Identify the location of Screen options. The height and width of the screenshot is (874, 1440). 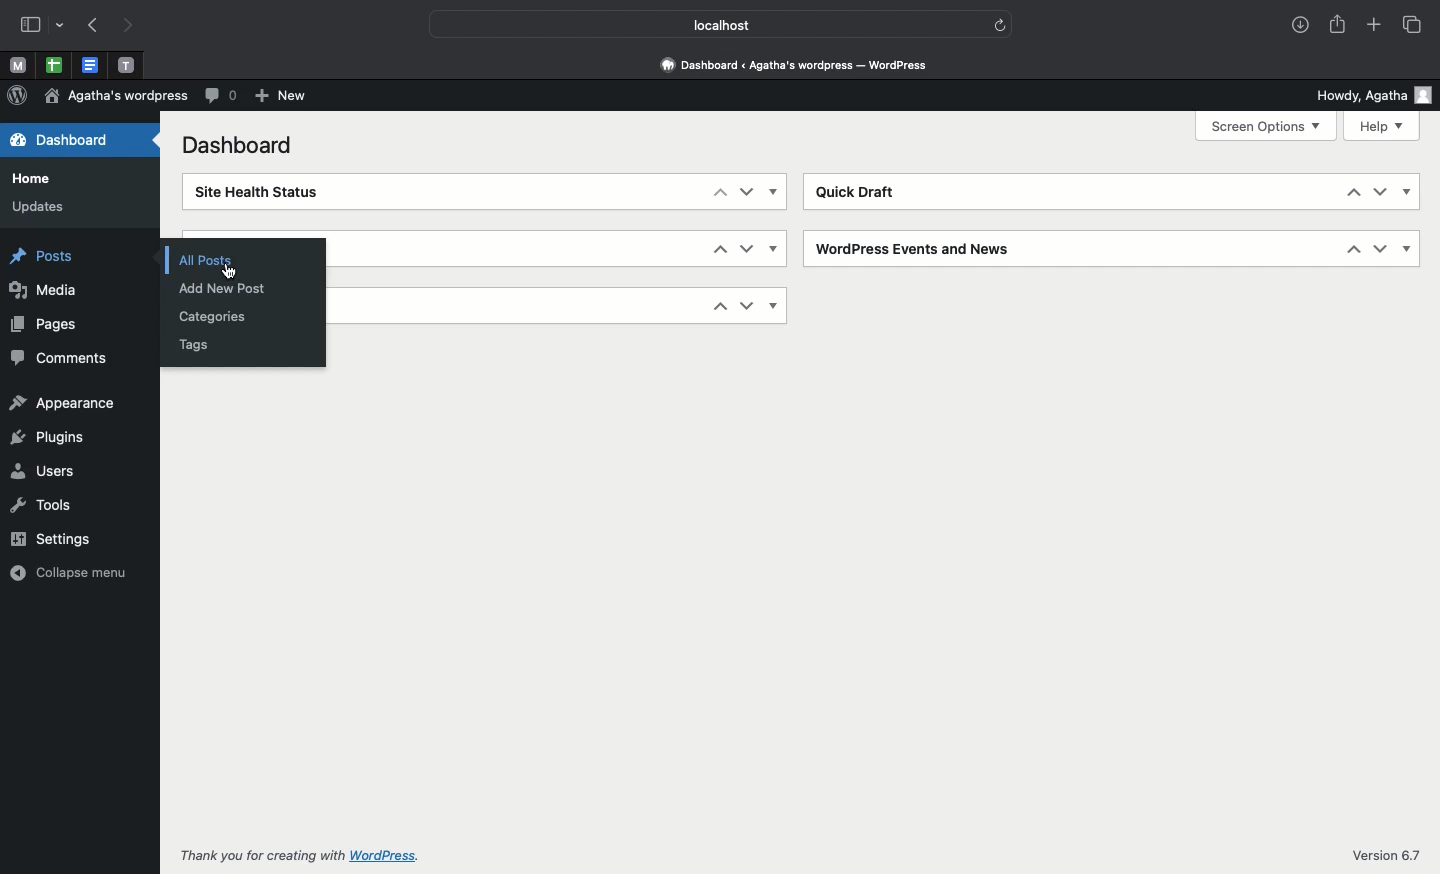
(1265, 126).